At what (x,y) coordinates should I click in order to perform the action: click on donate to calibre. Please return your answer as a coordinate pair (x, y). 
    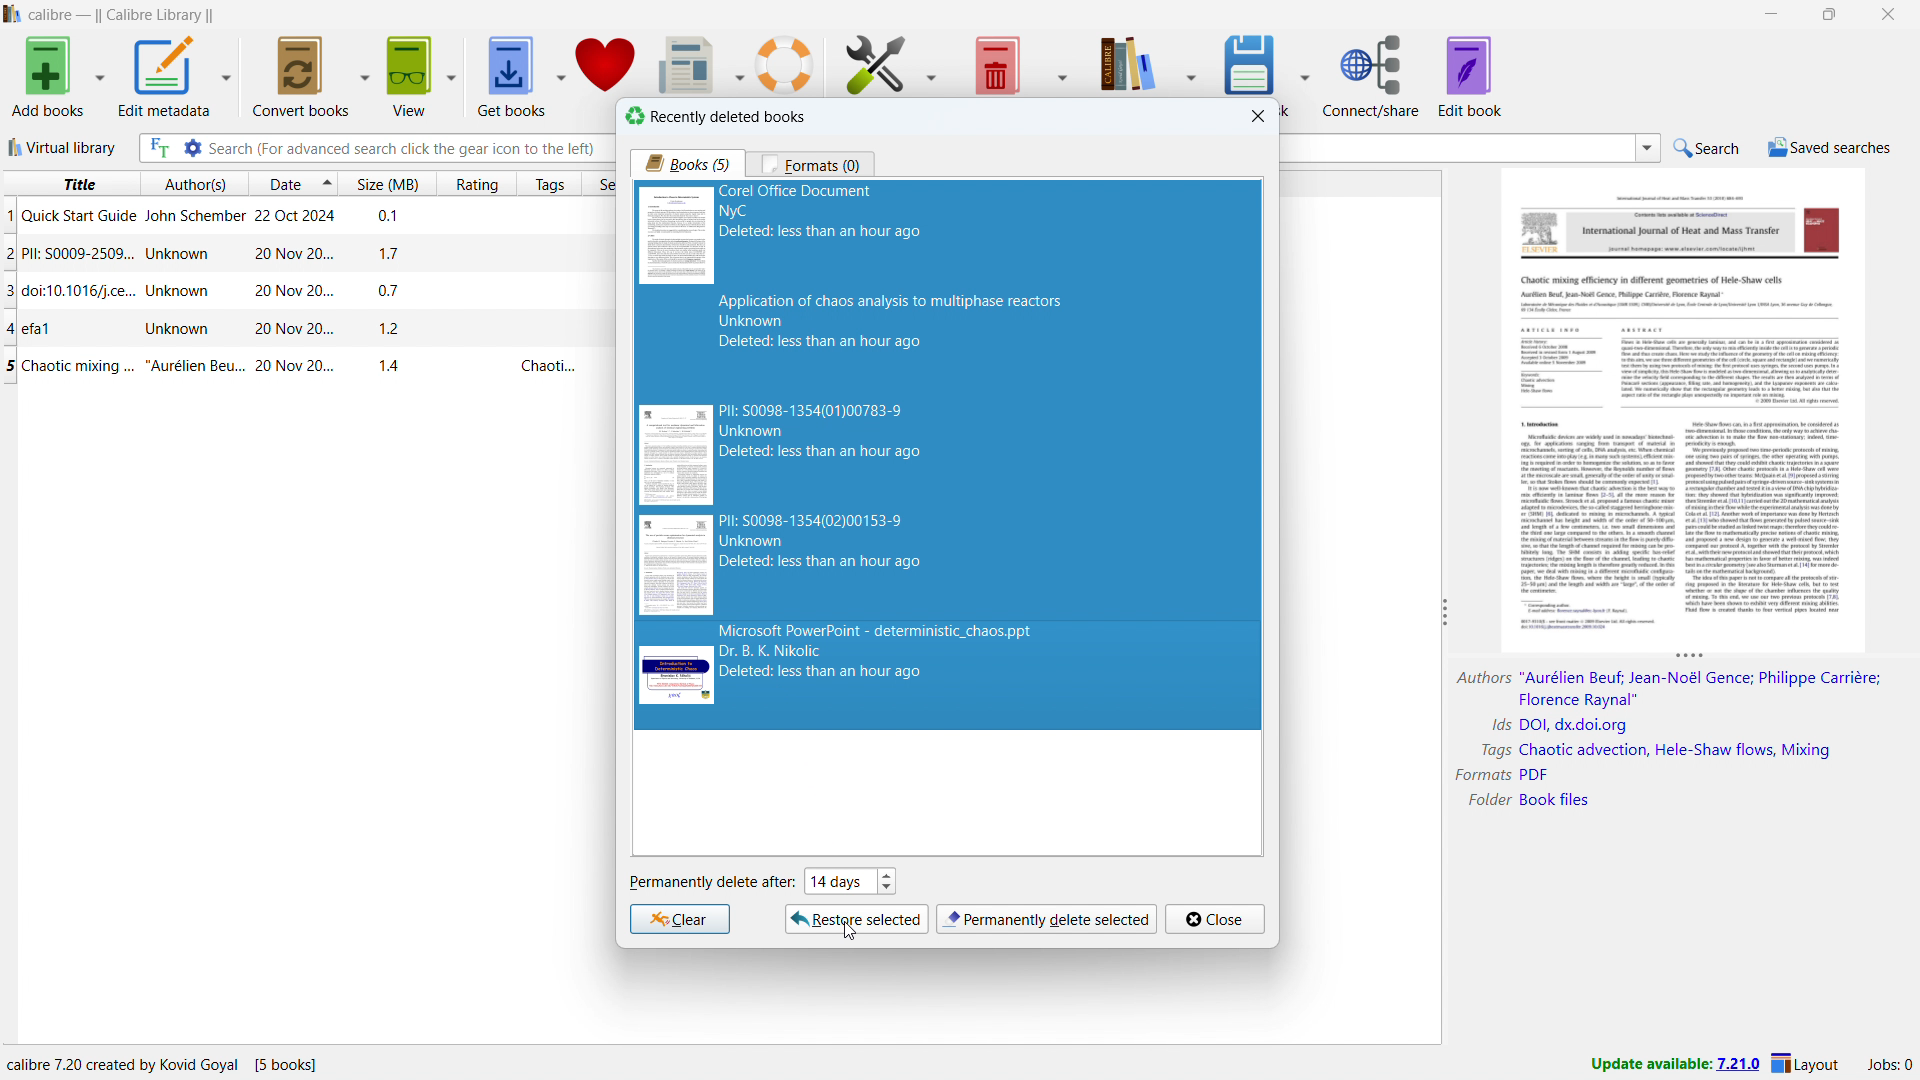
    Looking at the image, I should click on (606, 63).